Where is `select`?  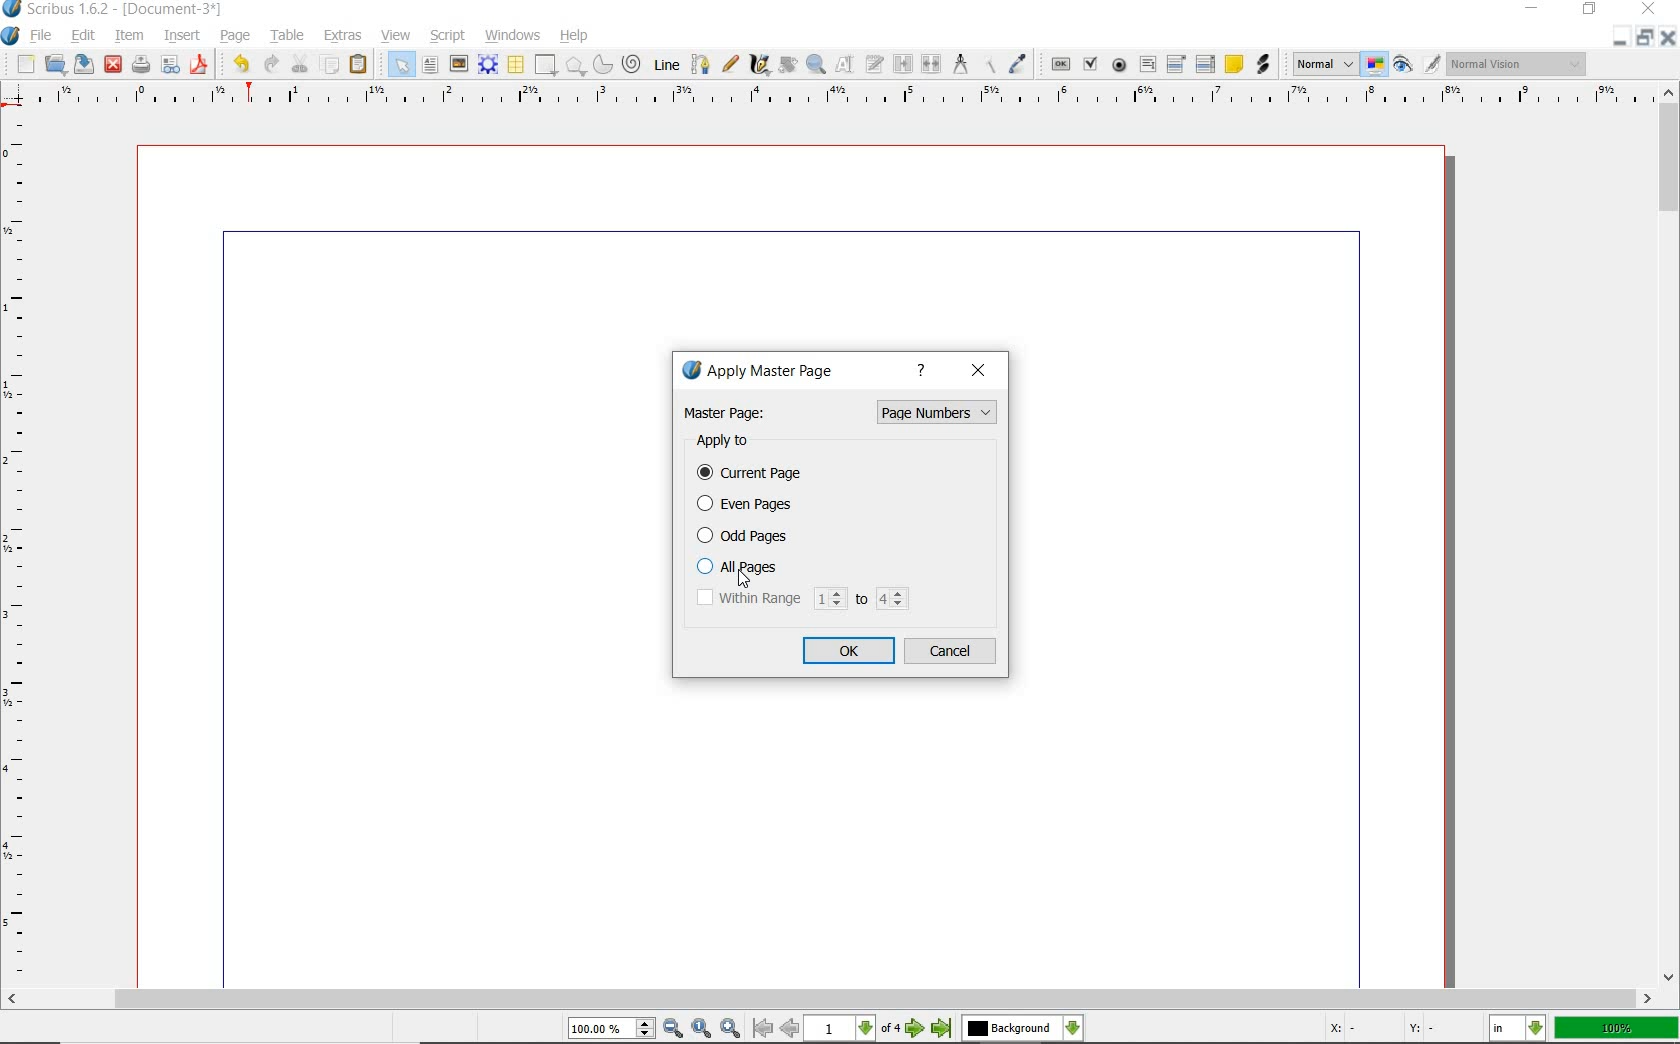 select is located at coordinates (400, 64).